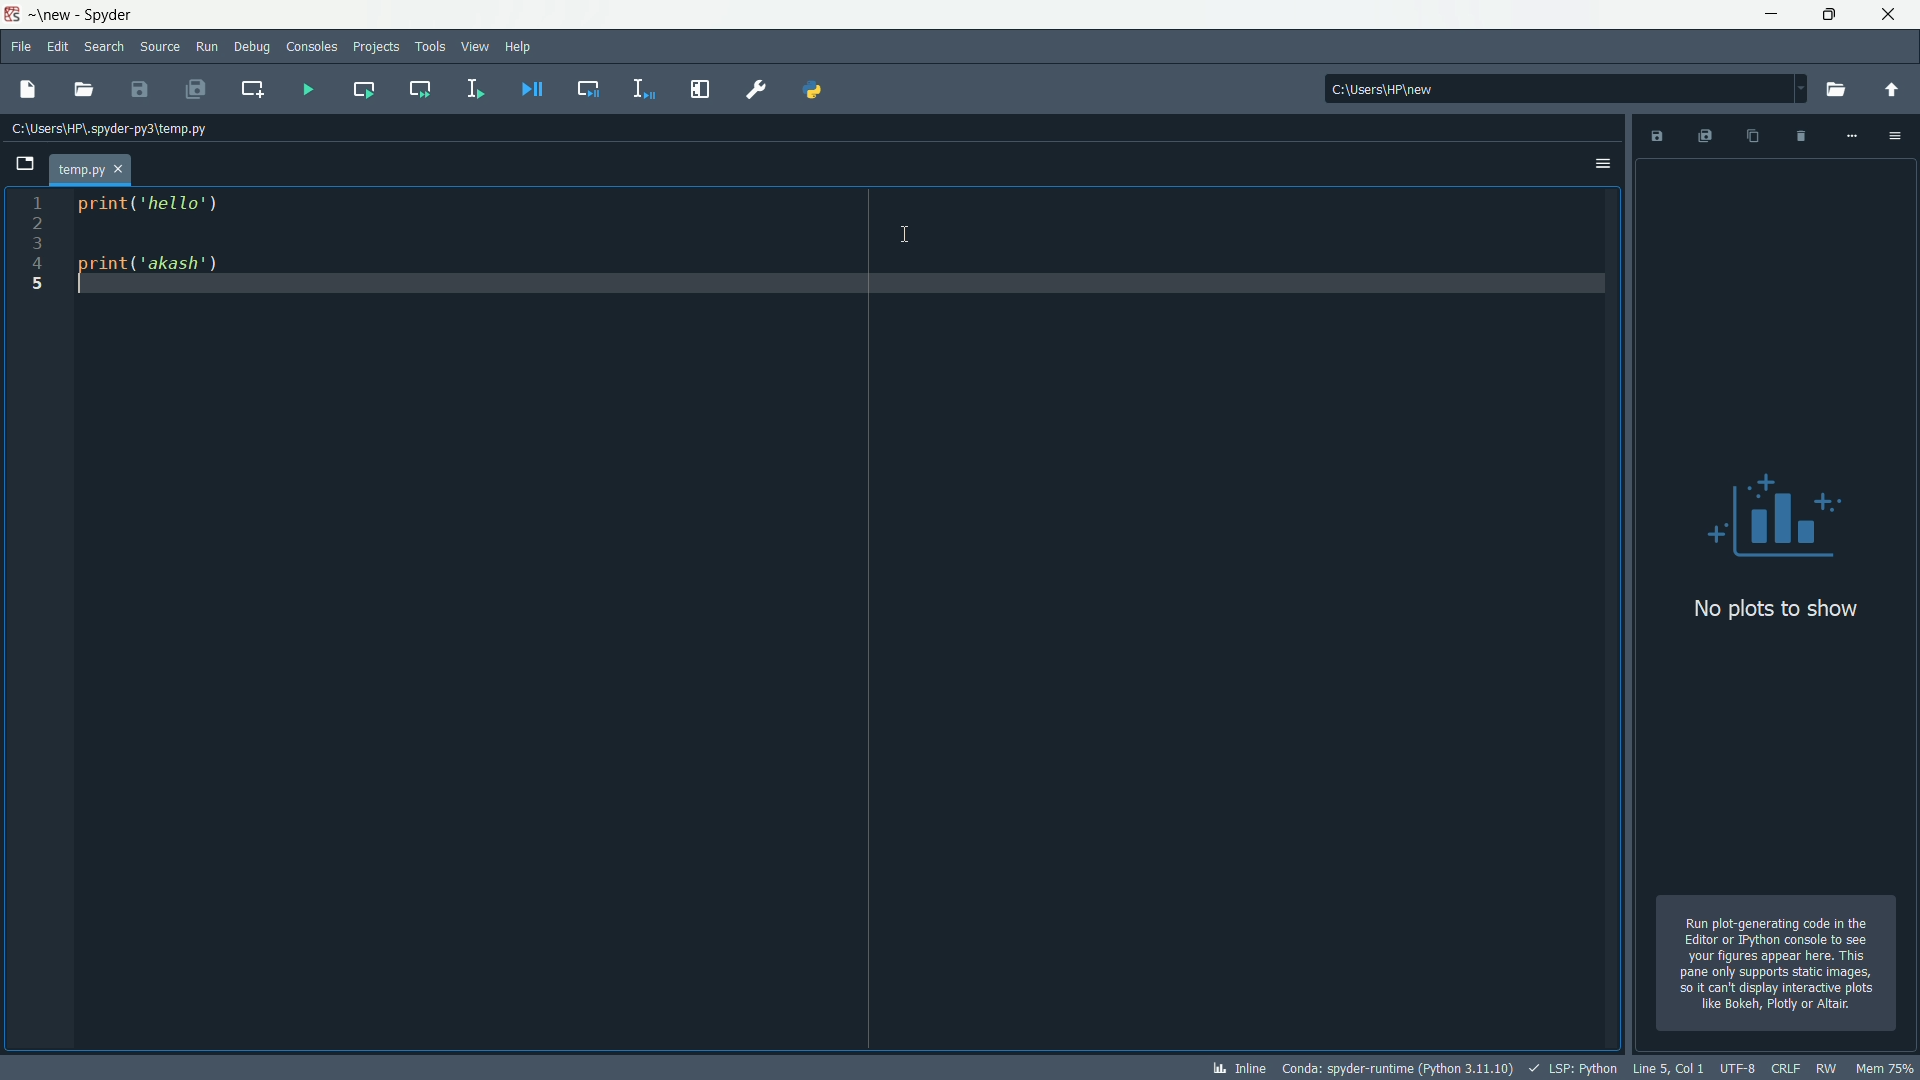 The width and height of the screenshot is (1920, 1080). What do you see at coordinates (1801, 88) in the screenshot?
I see `drop down` at bounding box center [1801, 88].